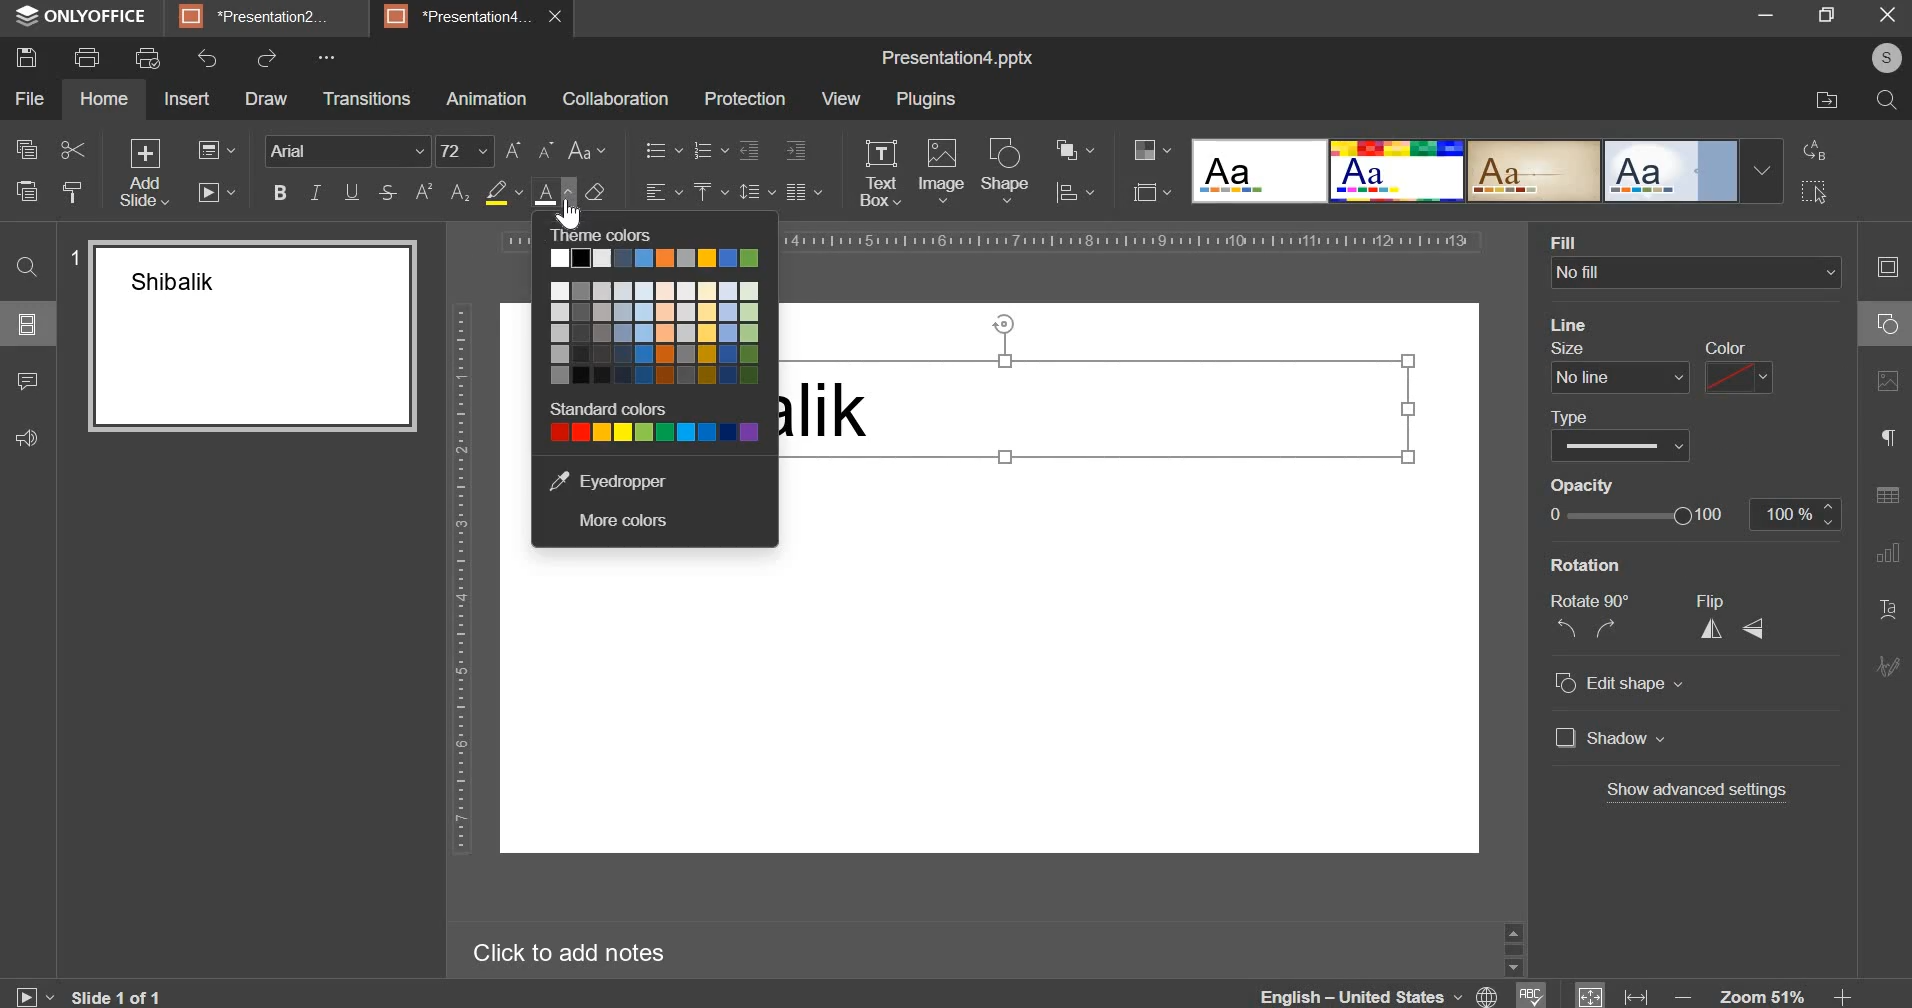  What do you see at coordinates (1619, 684) in the screenshot?
I see `edit shape` at bounding box center [1619, 684].